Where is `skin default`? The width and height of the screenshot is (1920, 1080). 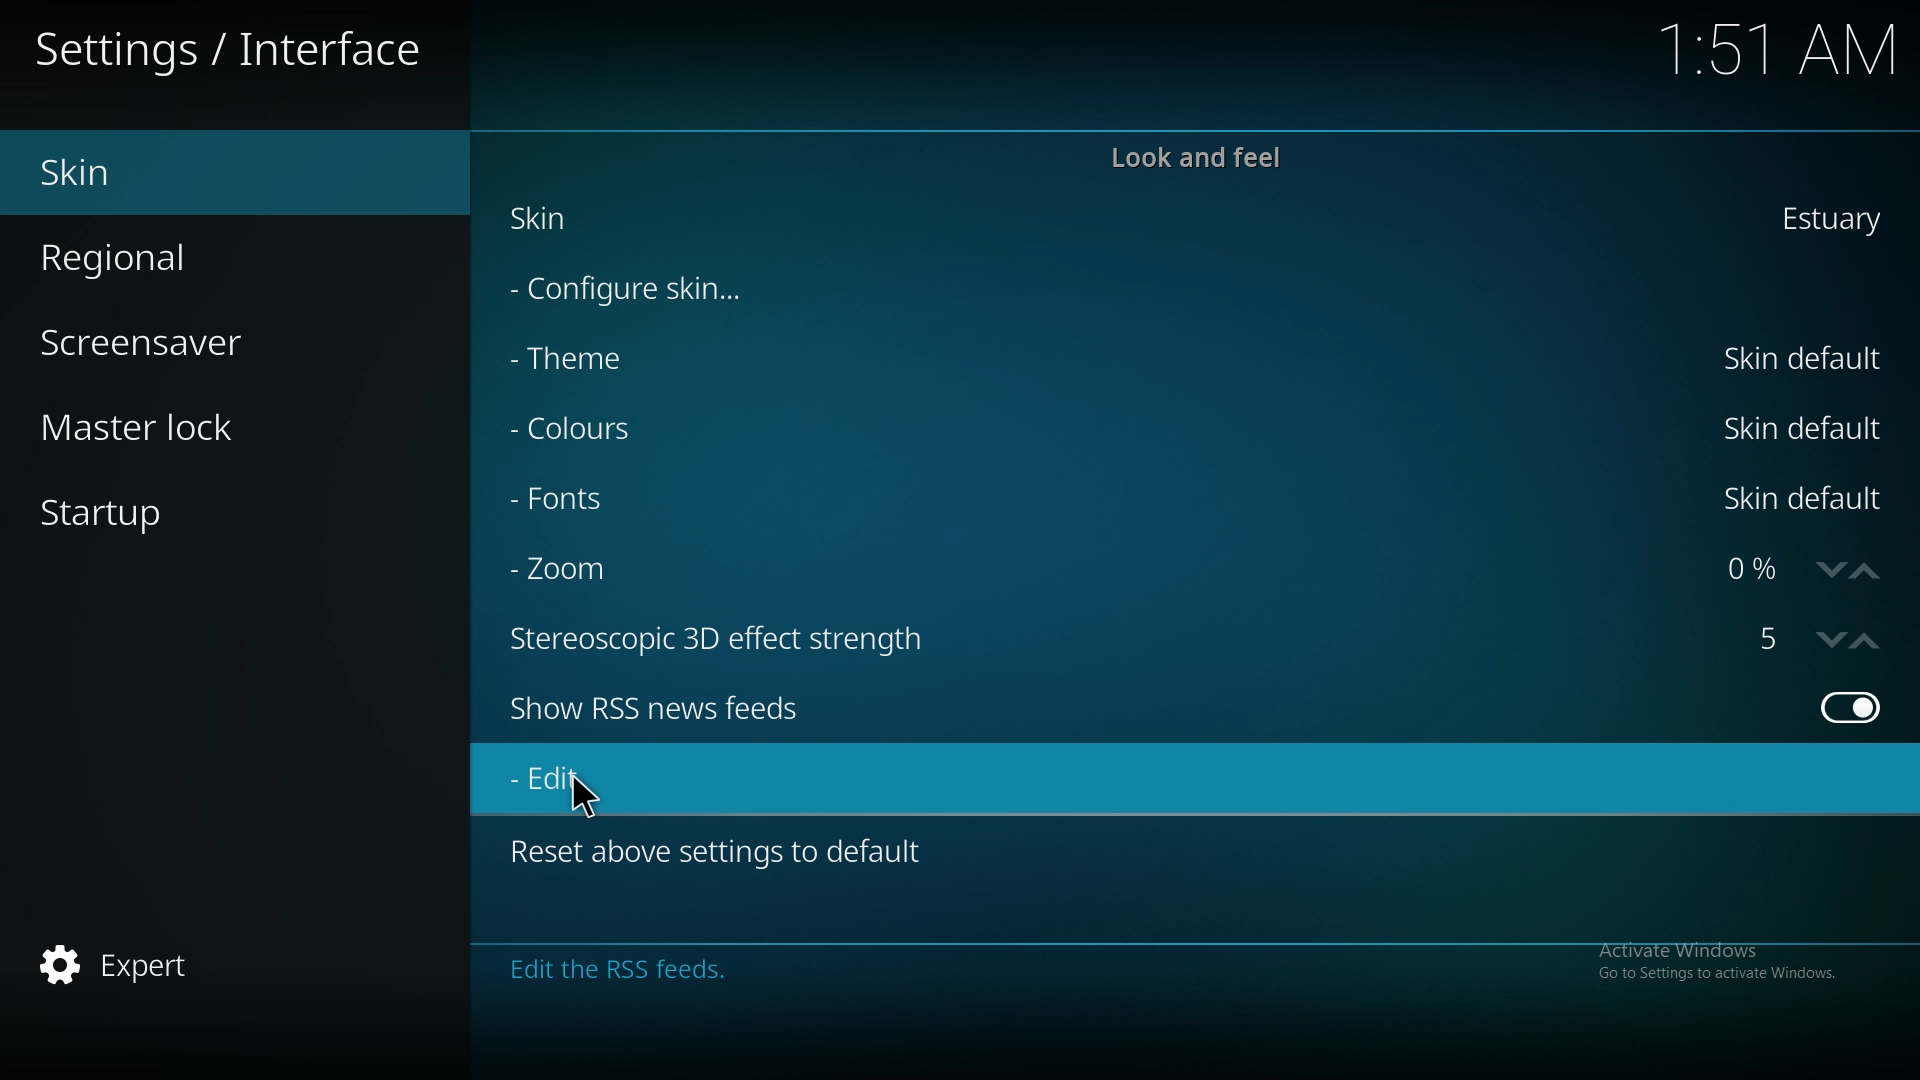 skin default is located at coordinates (1808, 358).